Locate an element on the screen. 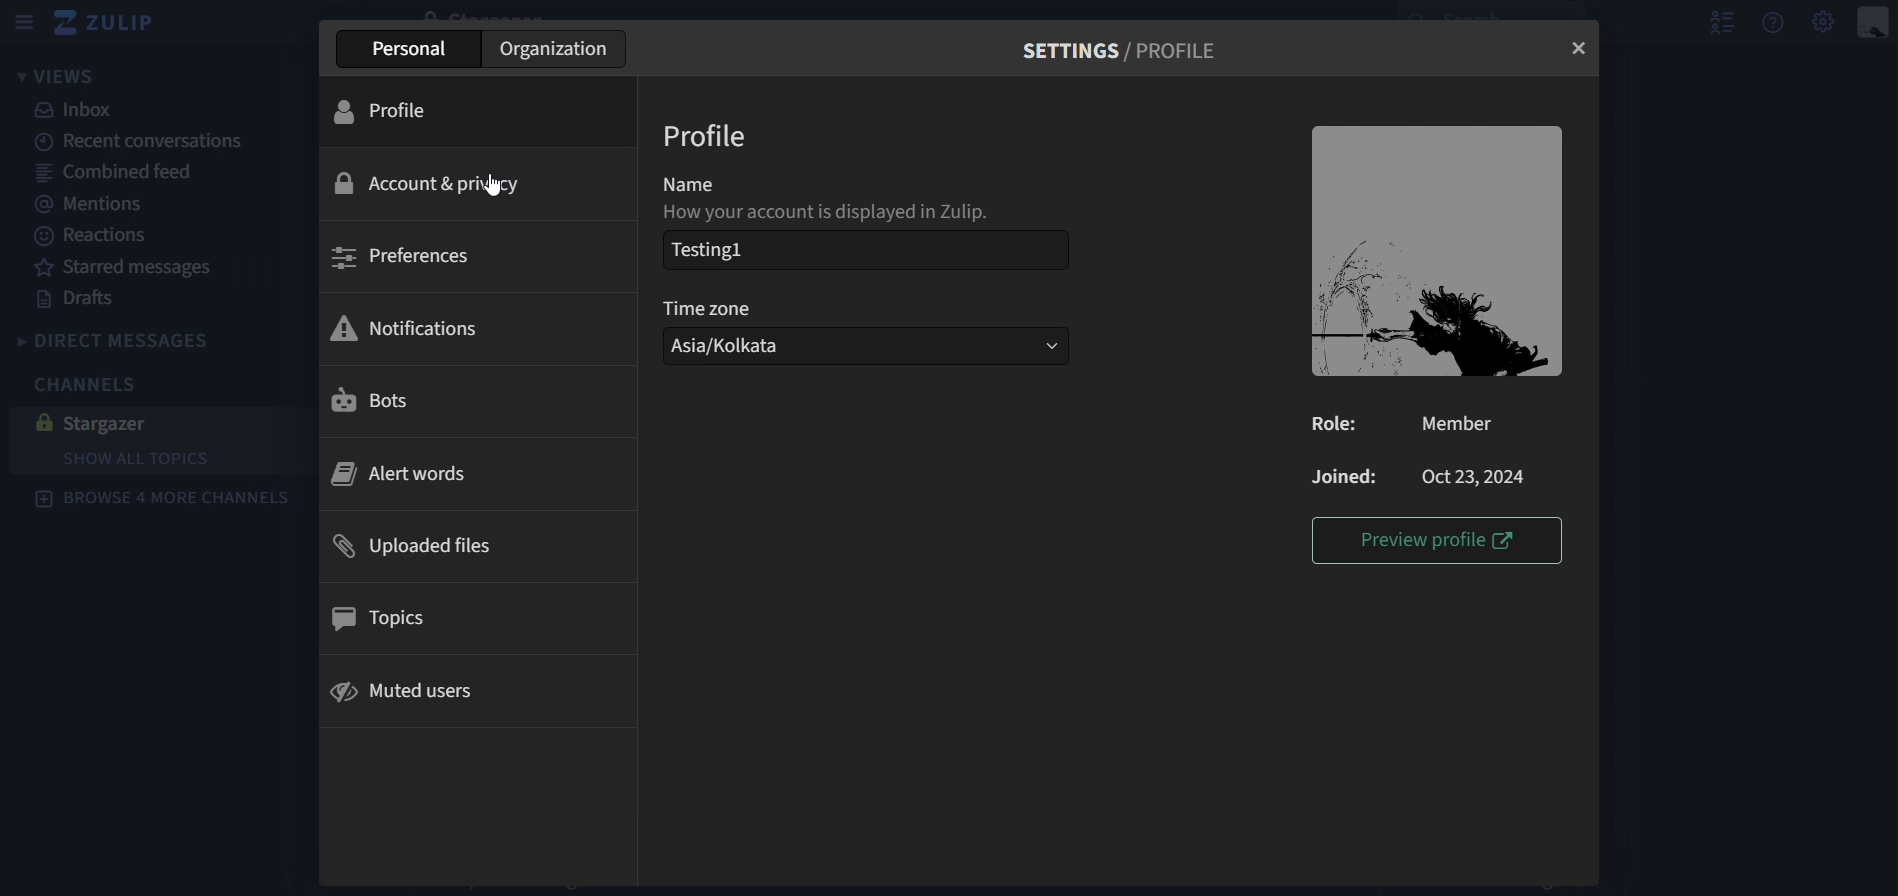 The height and width of the screenshot is (896, 1898). zulip is located at coordinates (112, 24).